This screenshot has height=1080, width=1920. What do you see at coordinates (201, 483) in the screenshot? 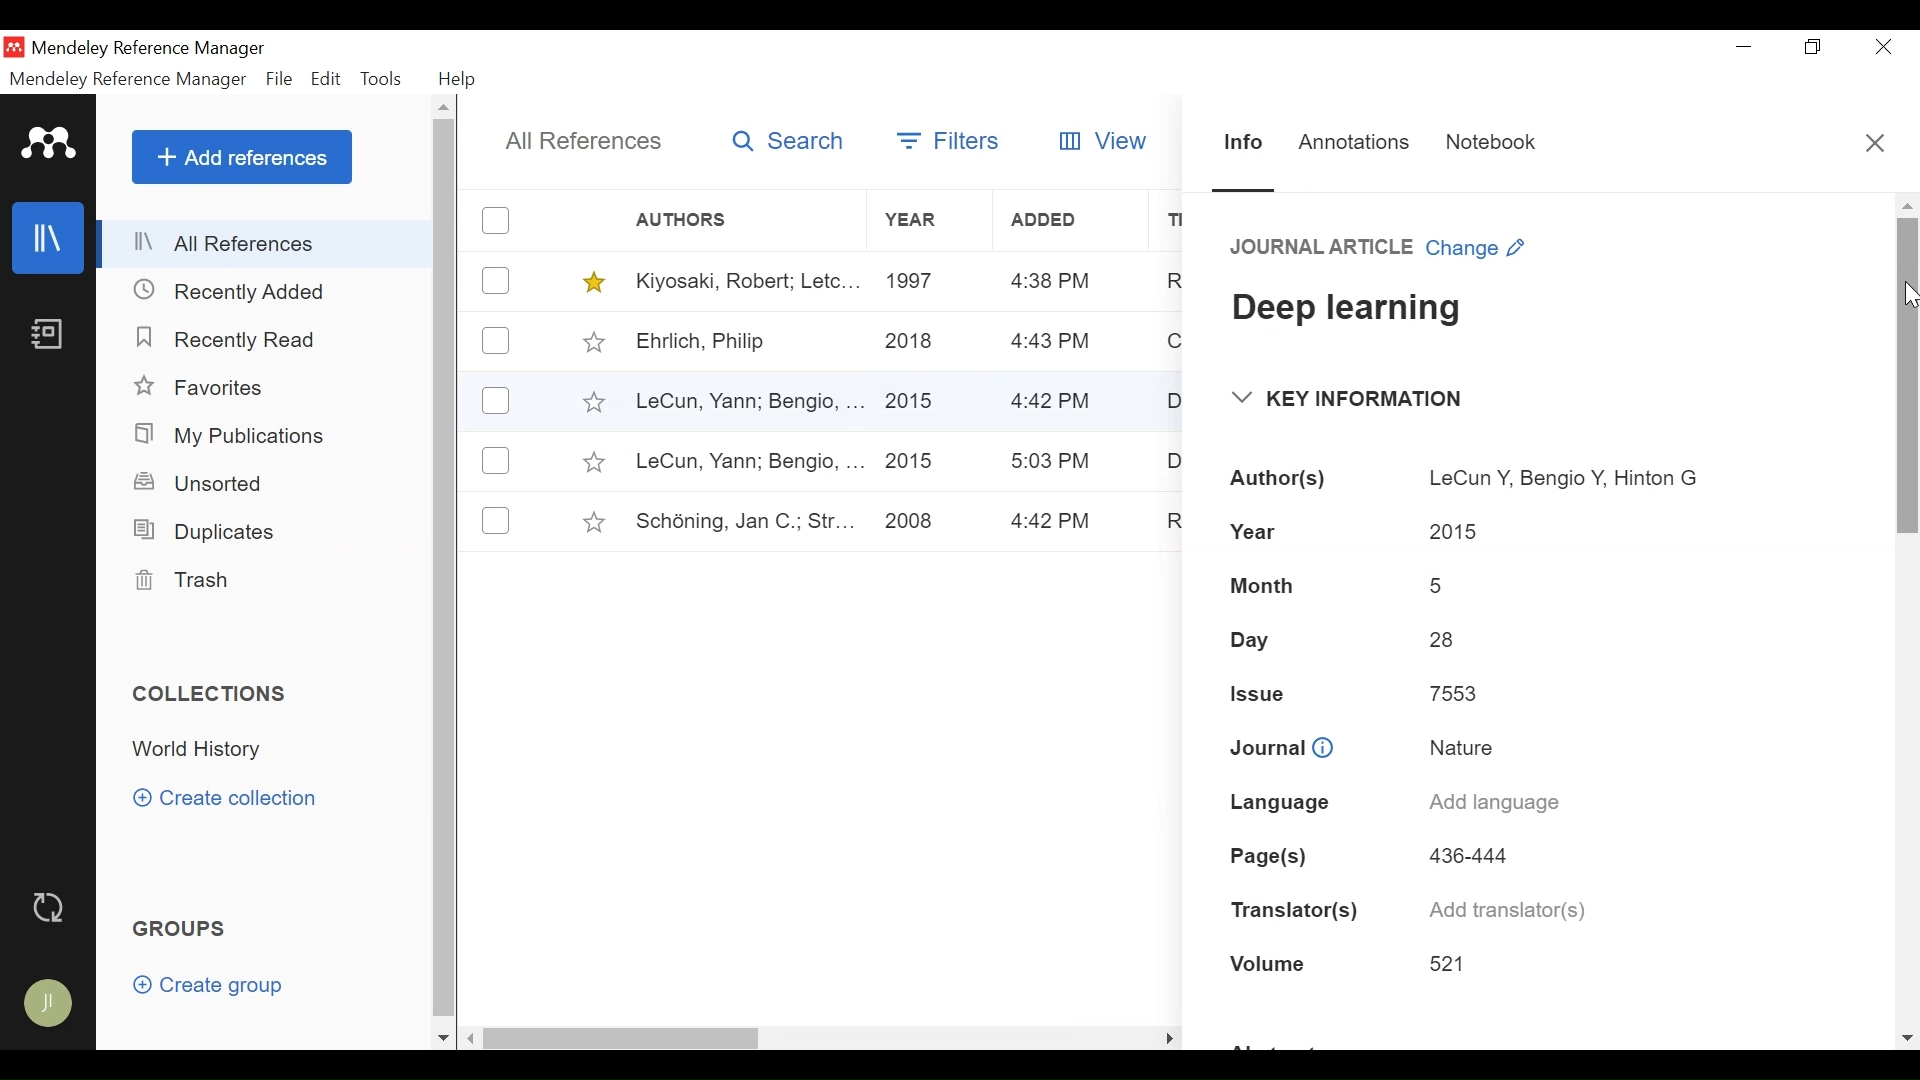
I see `Unsorted` at bounding box center [201, 483].